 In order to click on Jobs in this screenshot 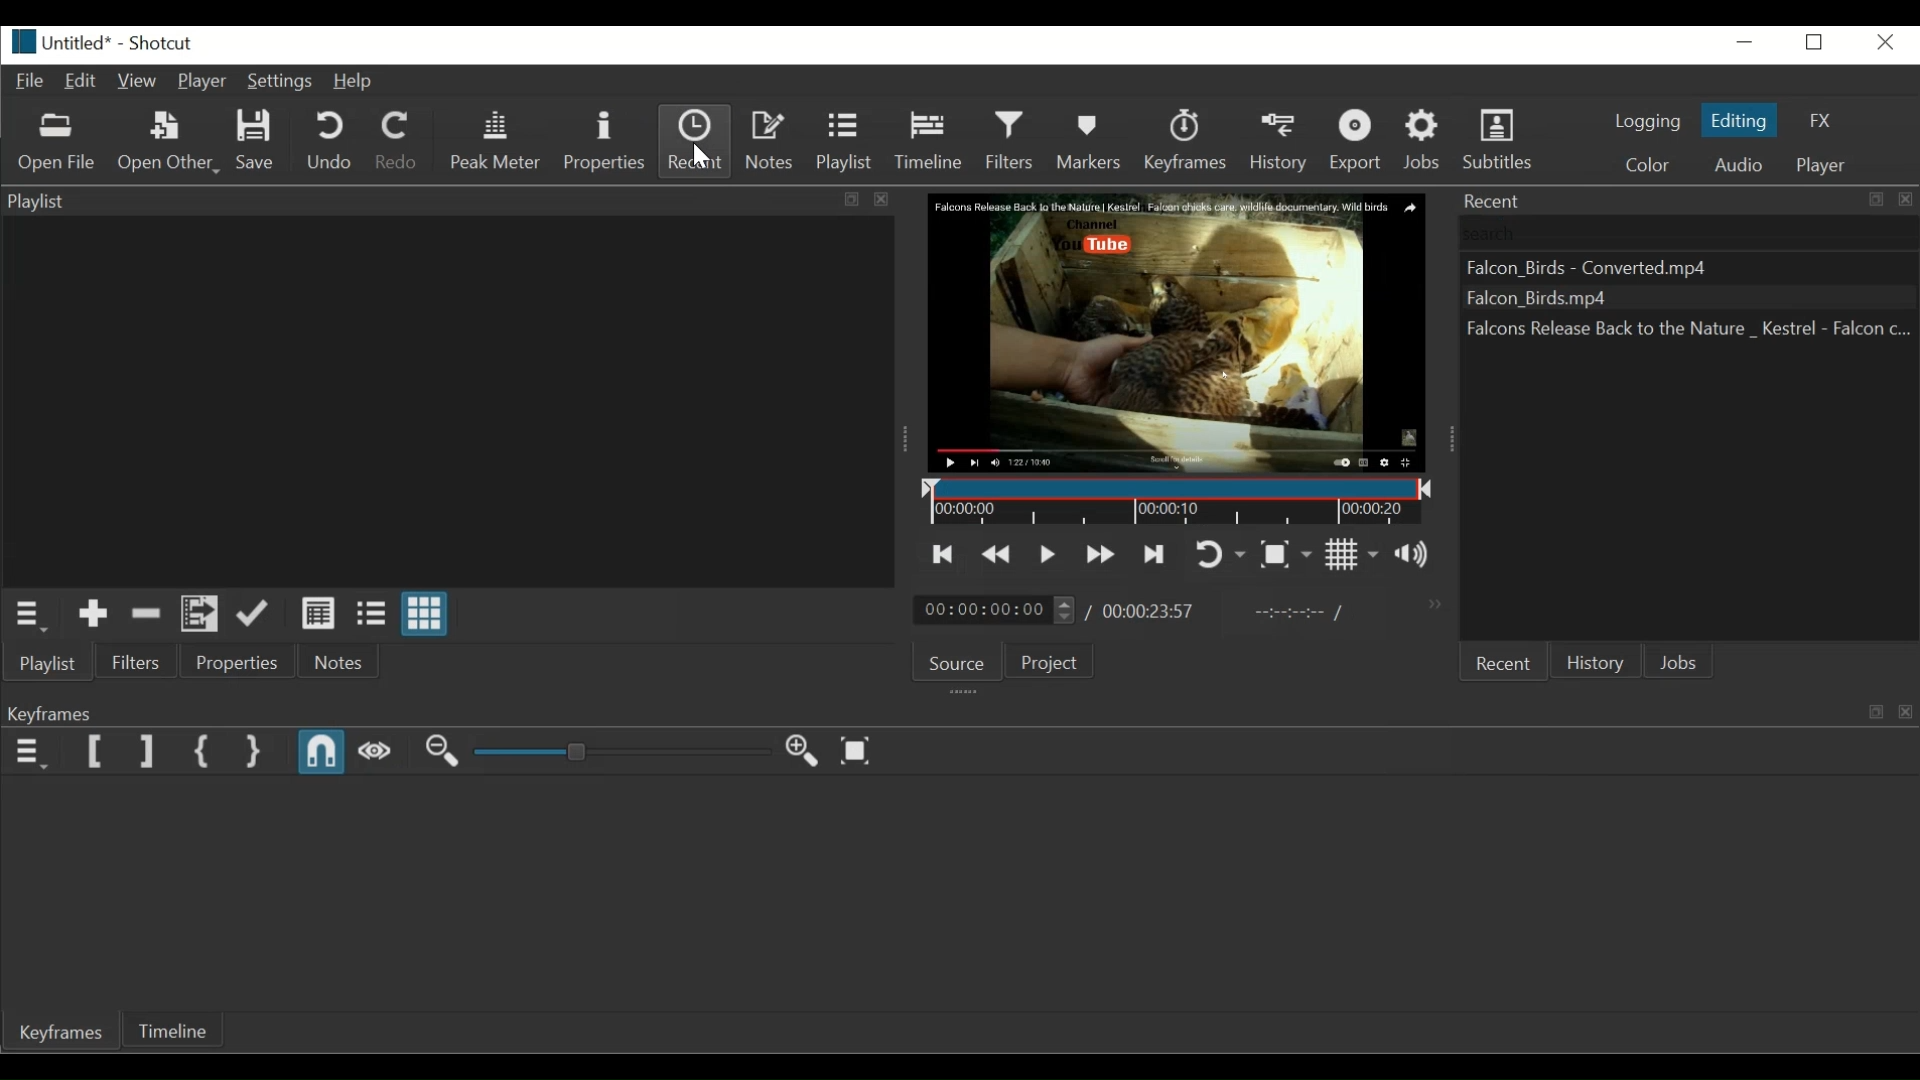, I will do `click(1677, 661)`.